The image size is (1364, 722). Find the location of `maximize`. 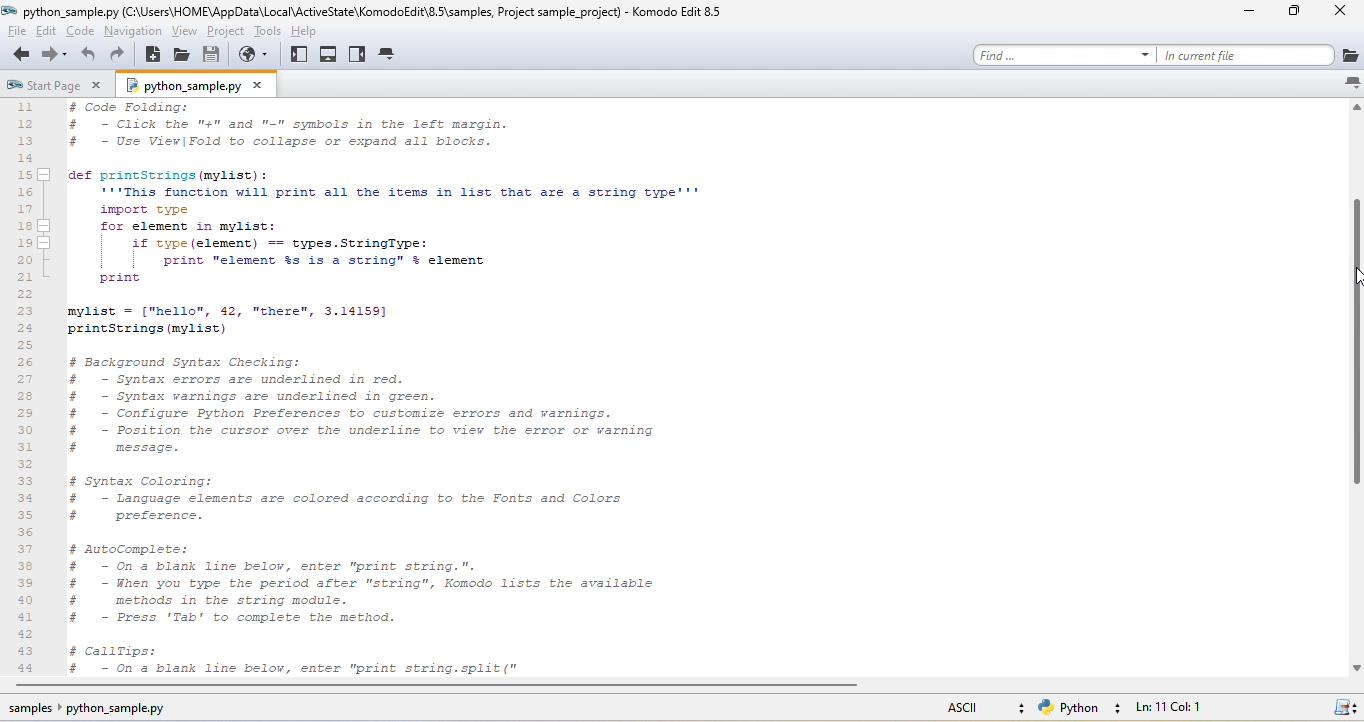

maximize is located at coordinates (1301, 14).